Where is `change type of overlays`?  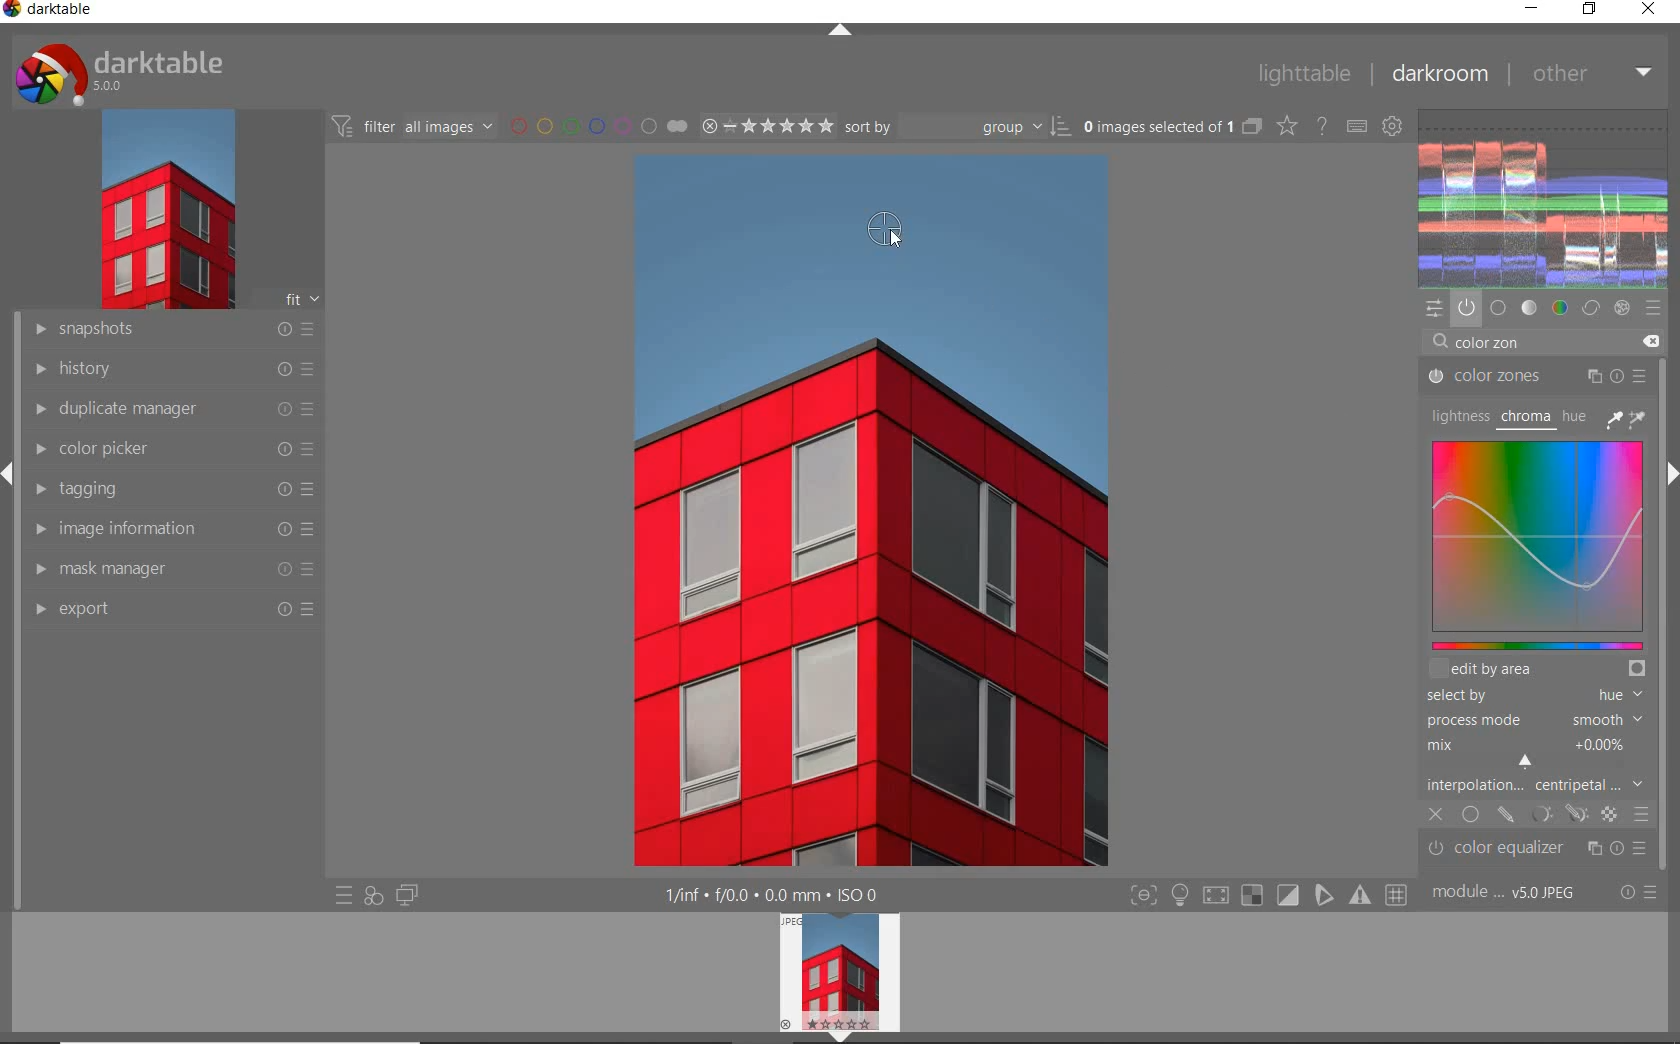
change type of overlays is located at coordinates (1289, 127).